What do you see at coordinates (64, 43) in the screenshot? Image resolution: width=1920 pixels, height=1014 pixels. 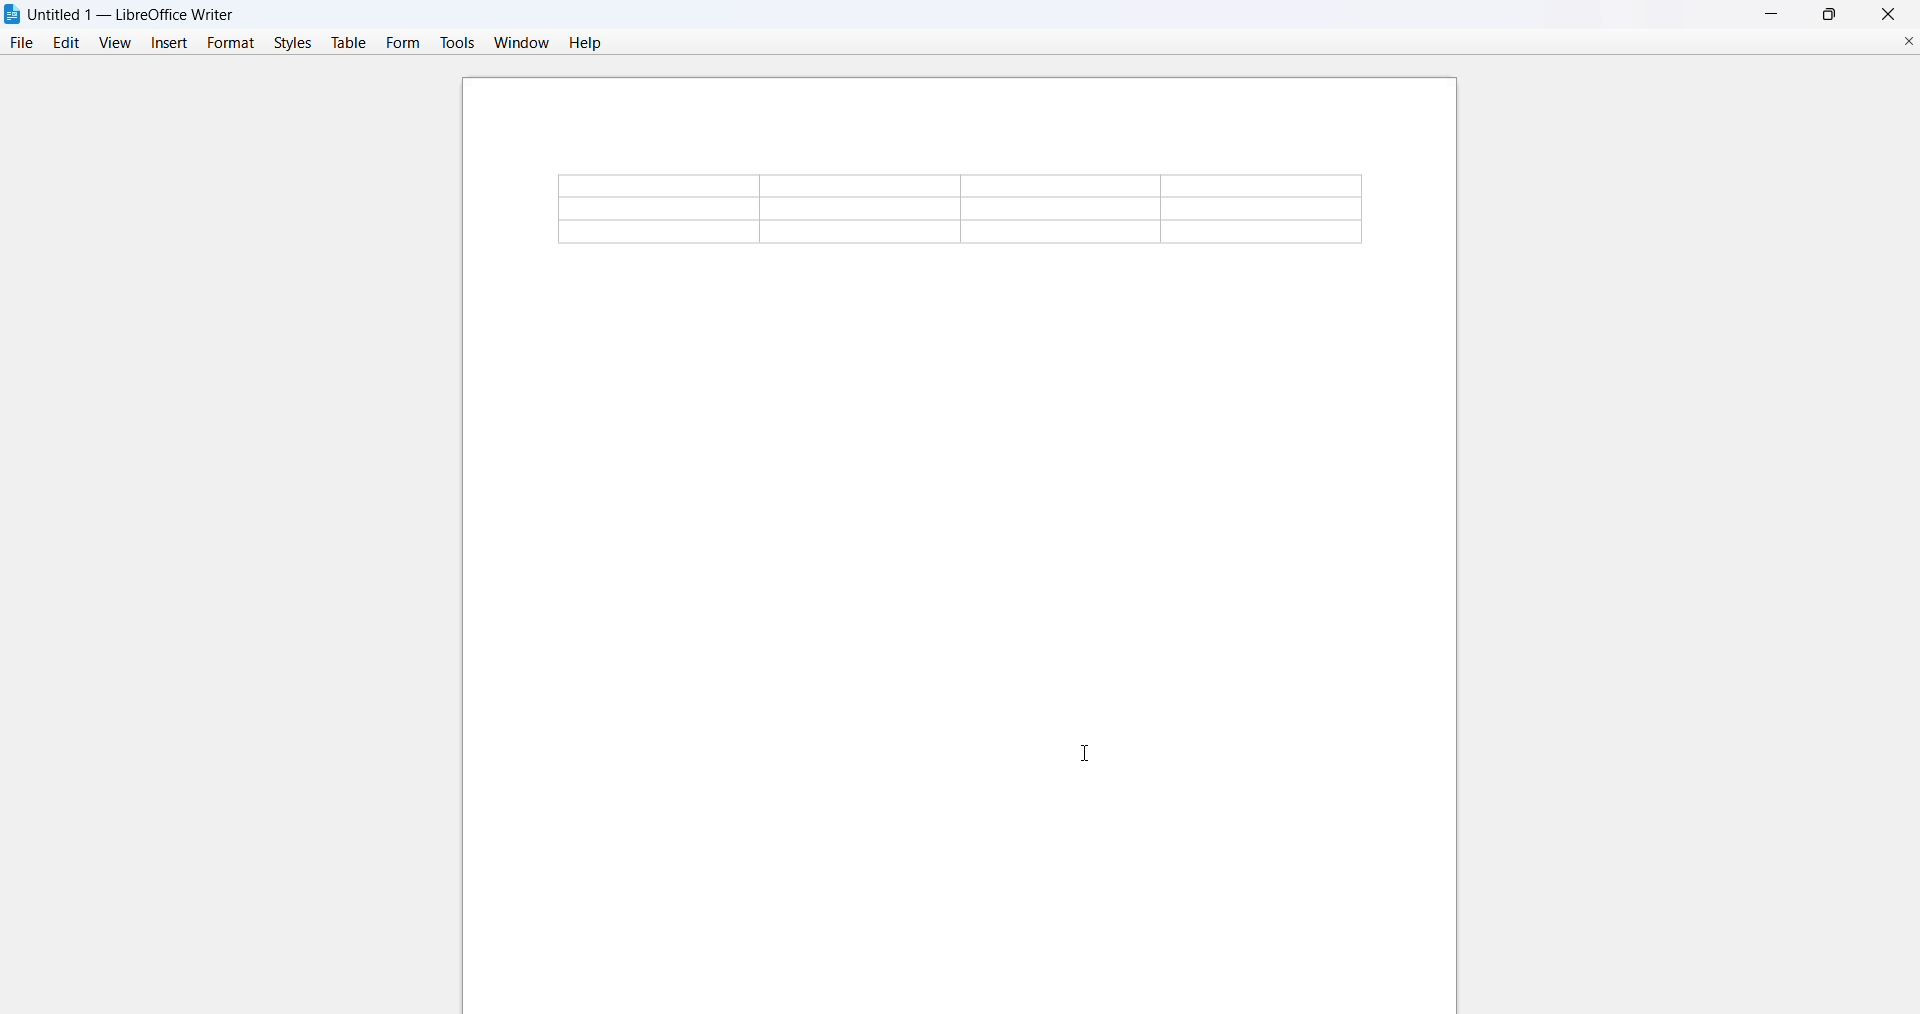 I see `edit` at bounding box center [64, 43].